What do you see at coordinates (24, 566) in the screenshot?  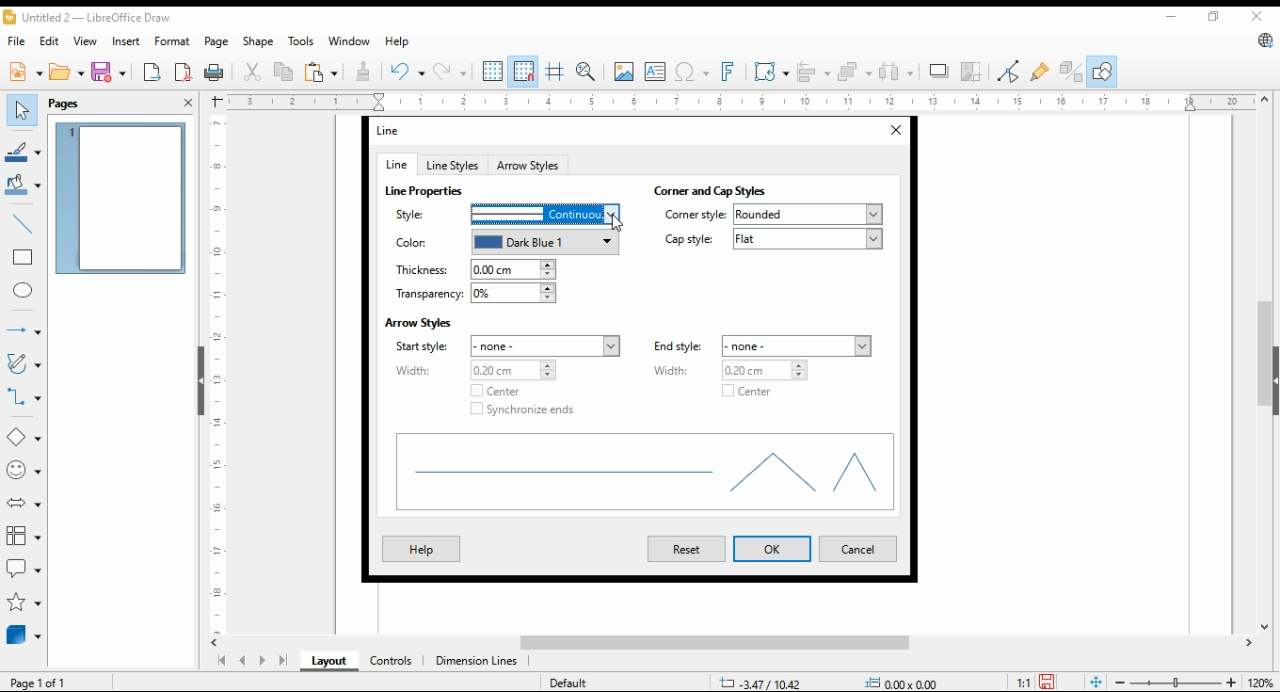 I see `callout shapes` at bounding box center [24, 566].